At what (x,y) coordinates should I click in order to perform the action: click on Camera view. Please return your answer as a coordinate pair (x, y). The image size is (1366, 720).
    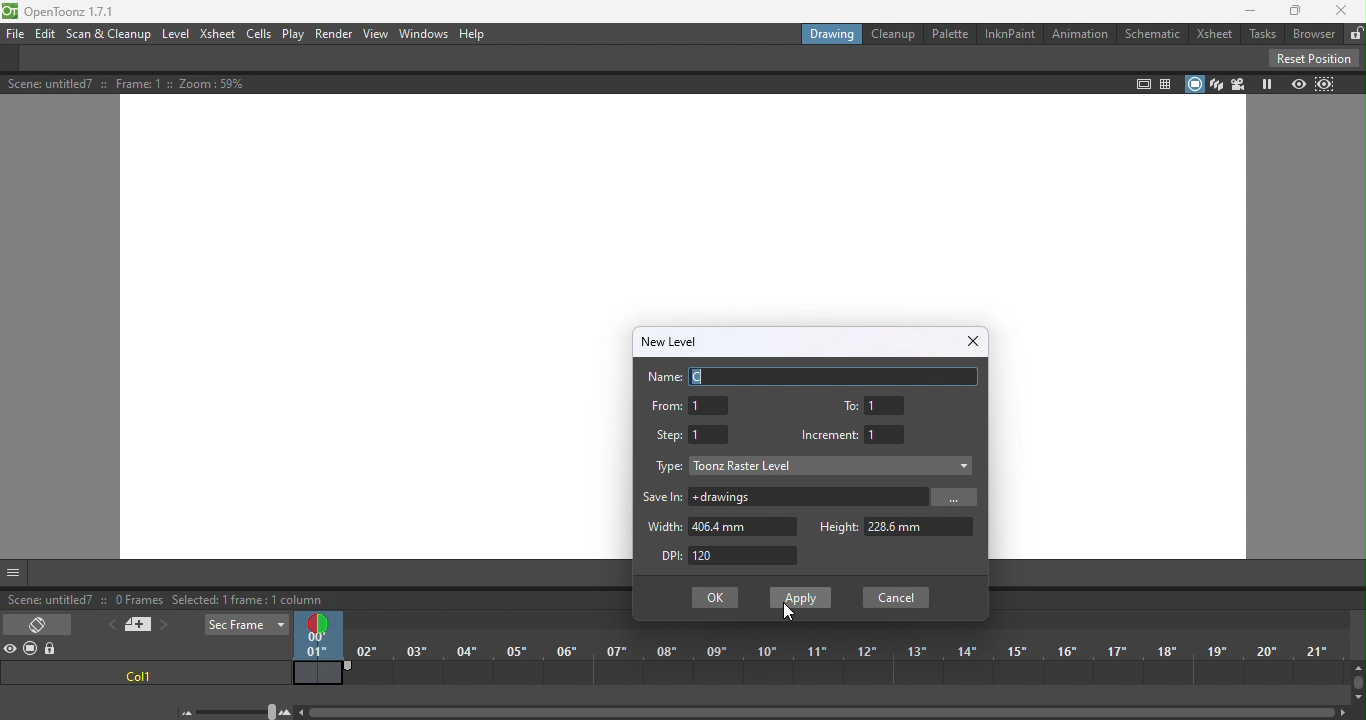
    Looking at the image, I should click on (1237, 84).